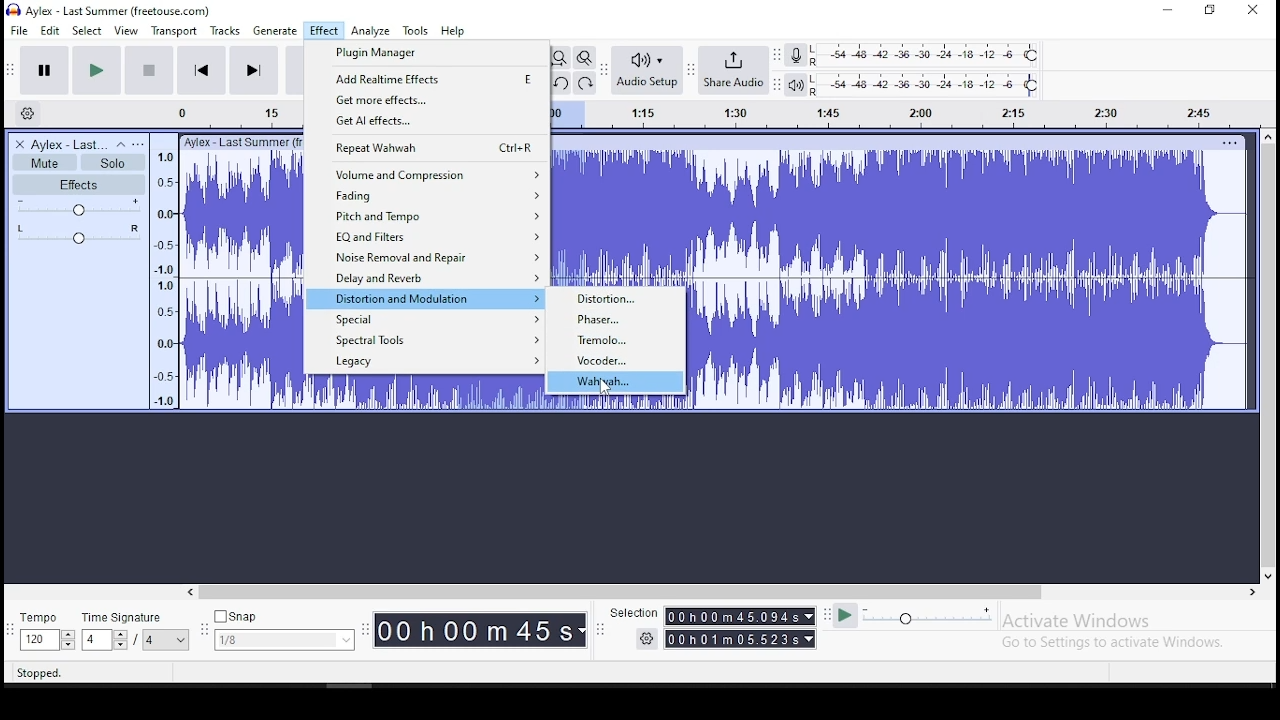 The height and width of the screenshot is (720, 1280). I want to click on redo, so click(586, 83).